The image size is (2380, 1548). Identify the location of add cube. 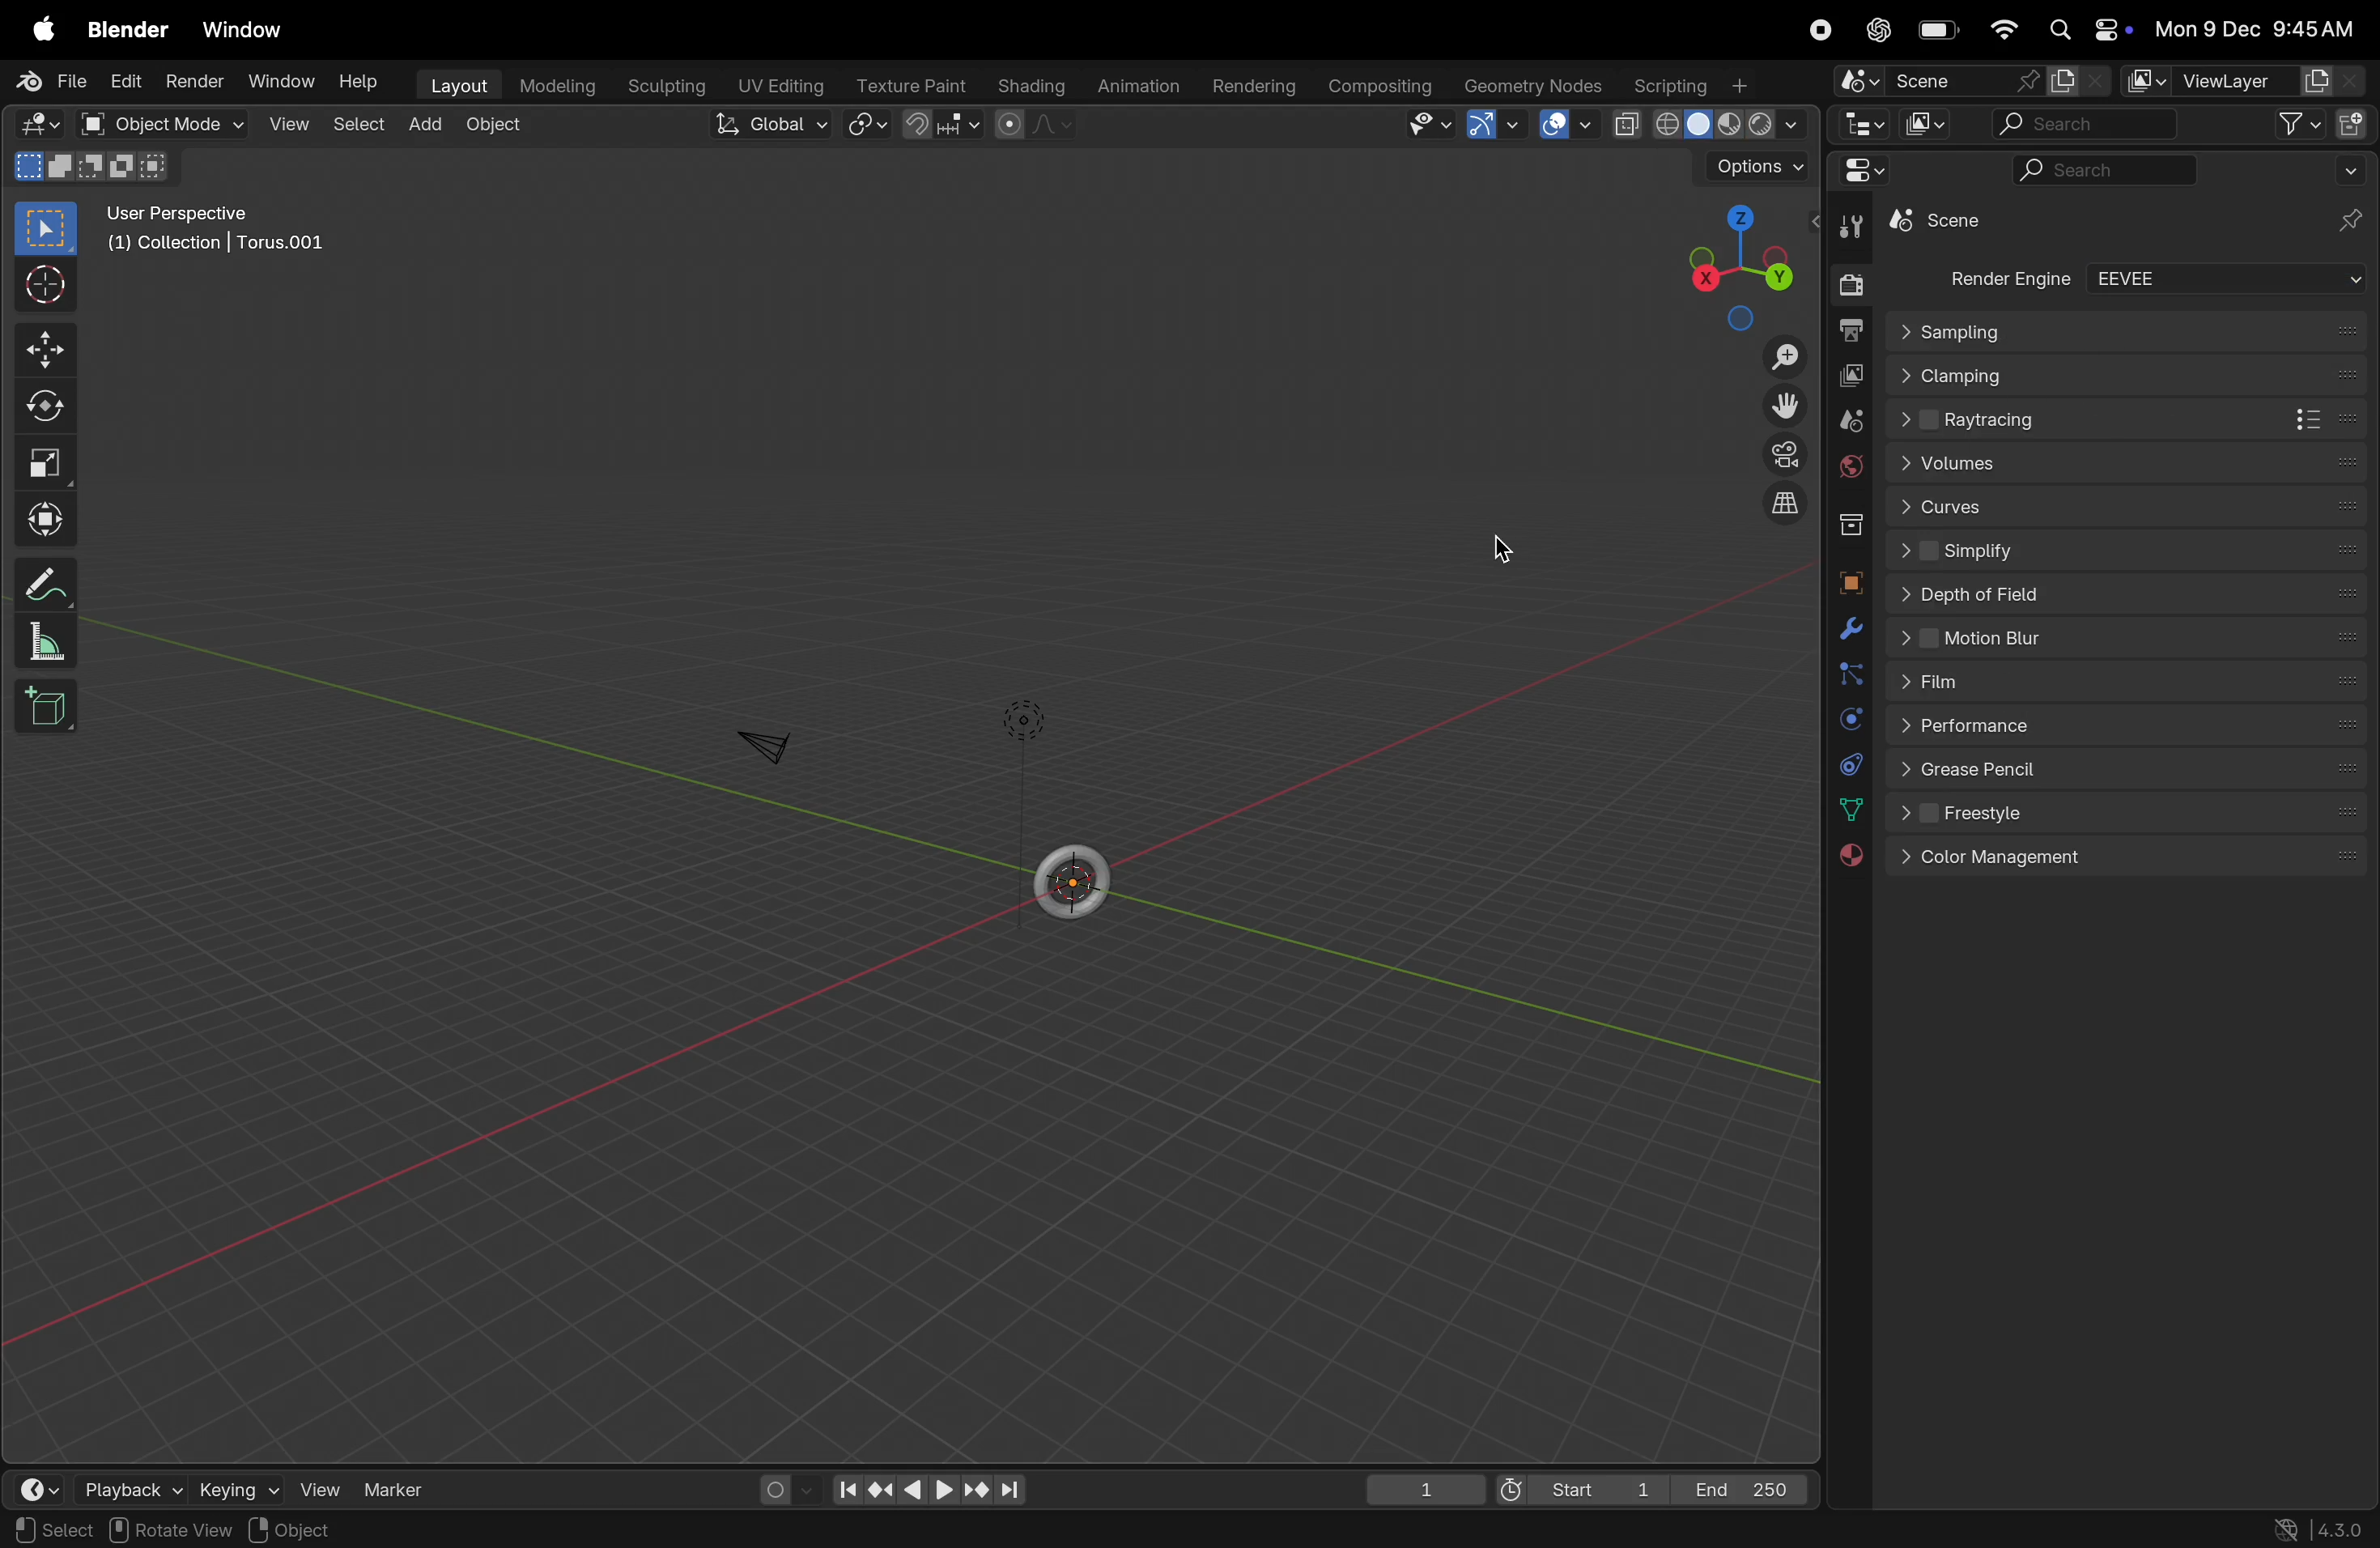
(54, 710).